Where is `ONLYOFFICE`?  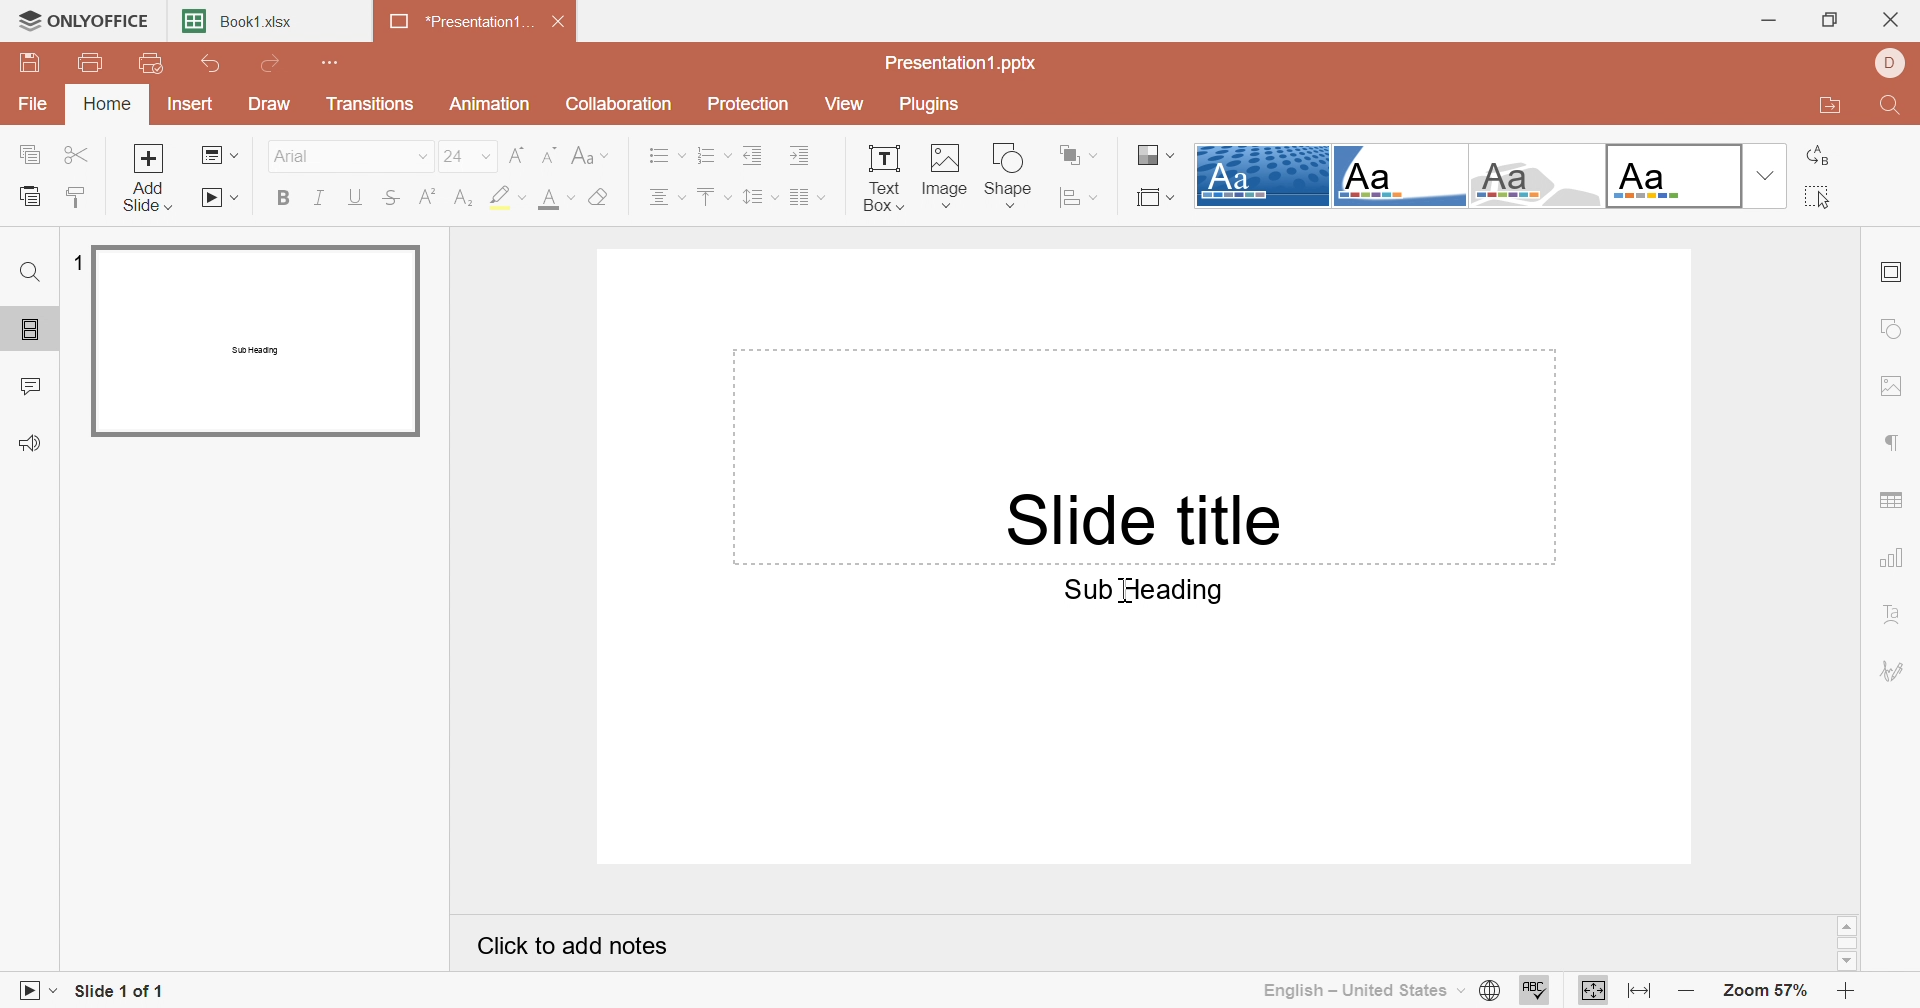 ONLYOFFICE is located at coordinates (82, 22).